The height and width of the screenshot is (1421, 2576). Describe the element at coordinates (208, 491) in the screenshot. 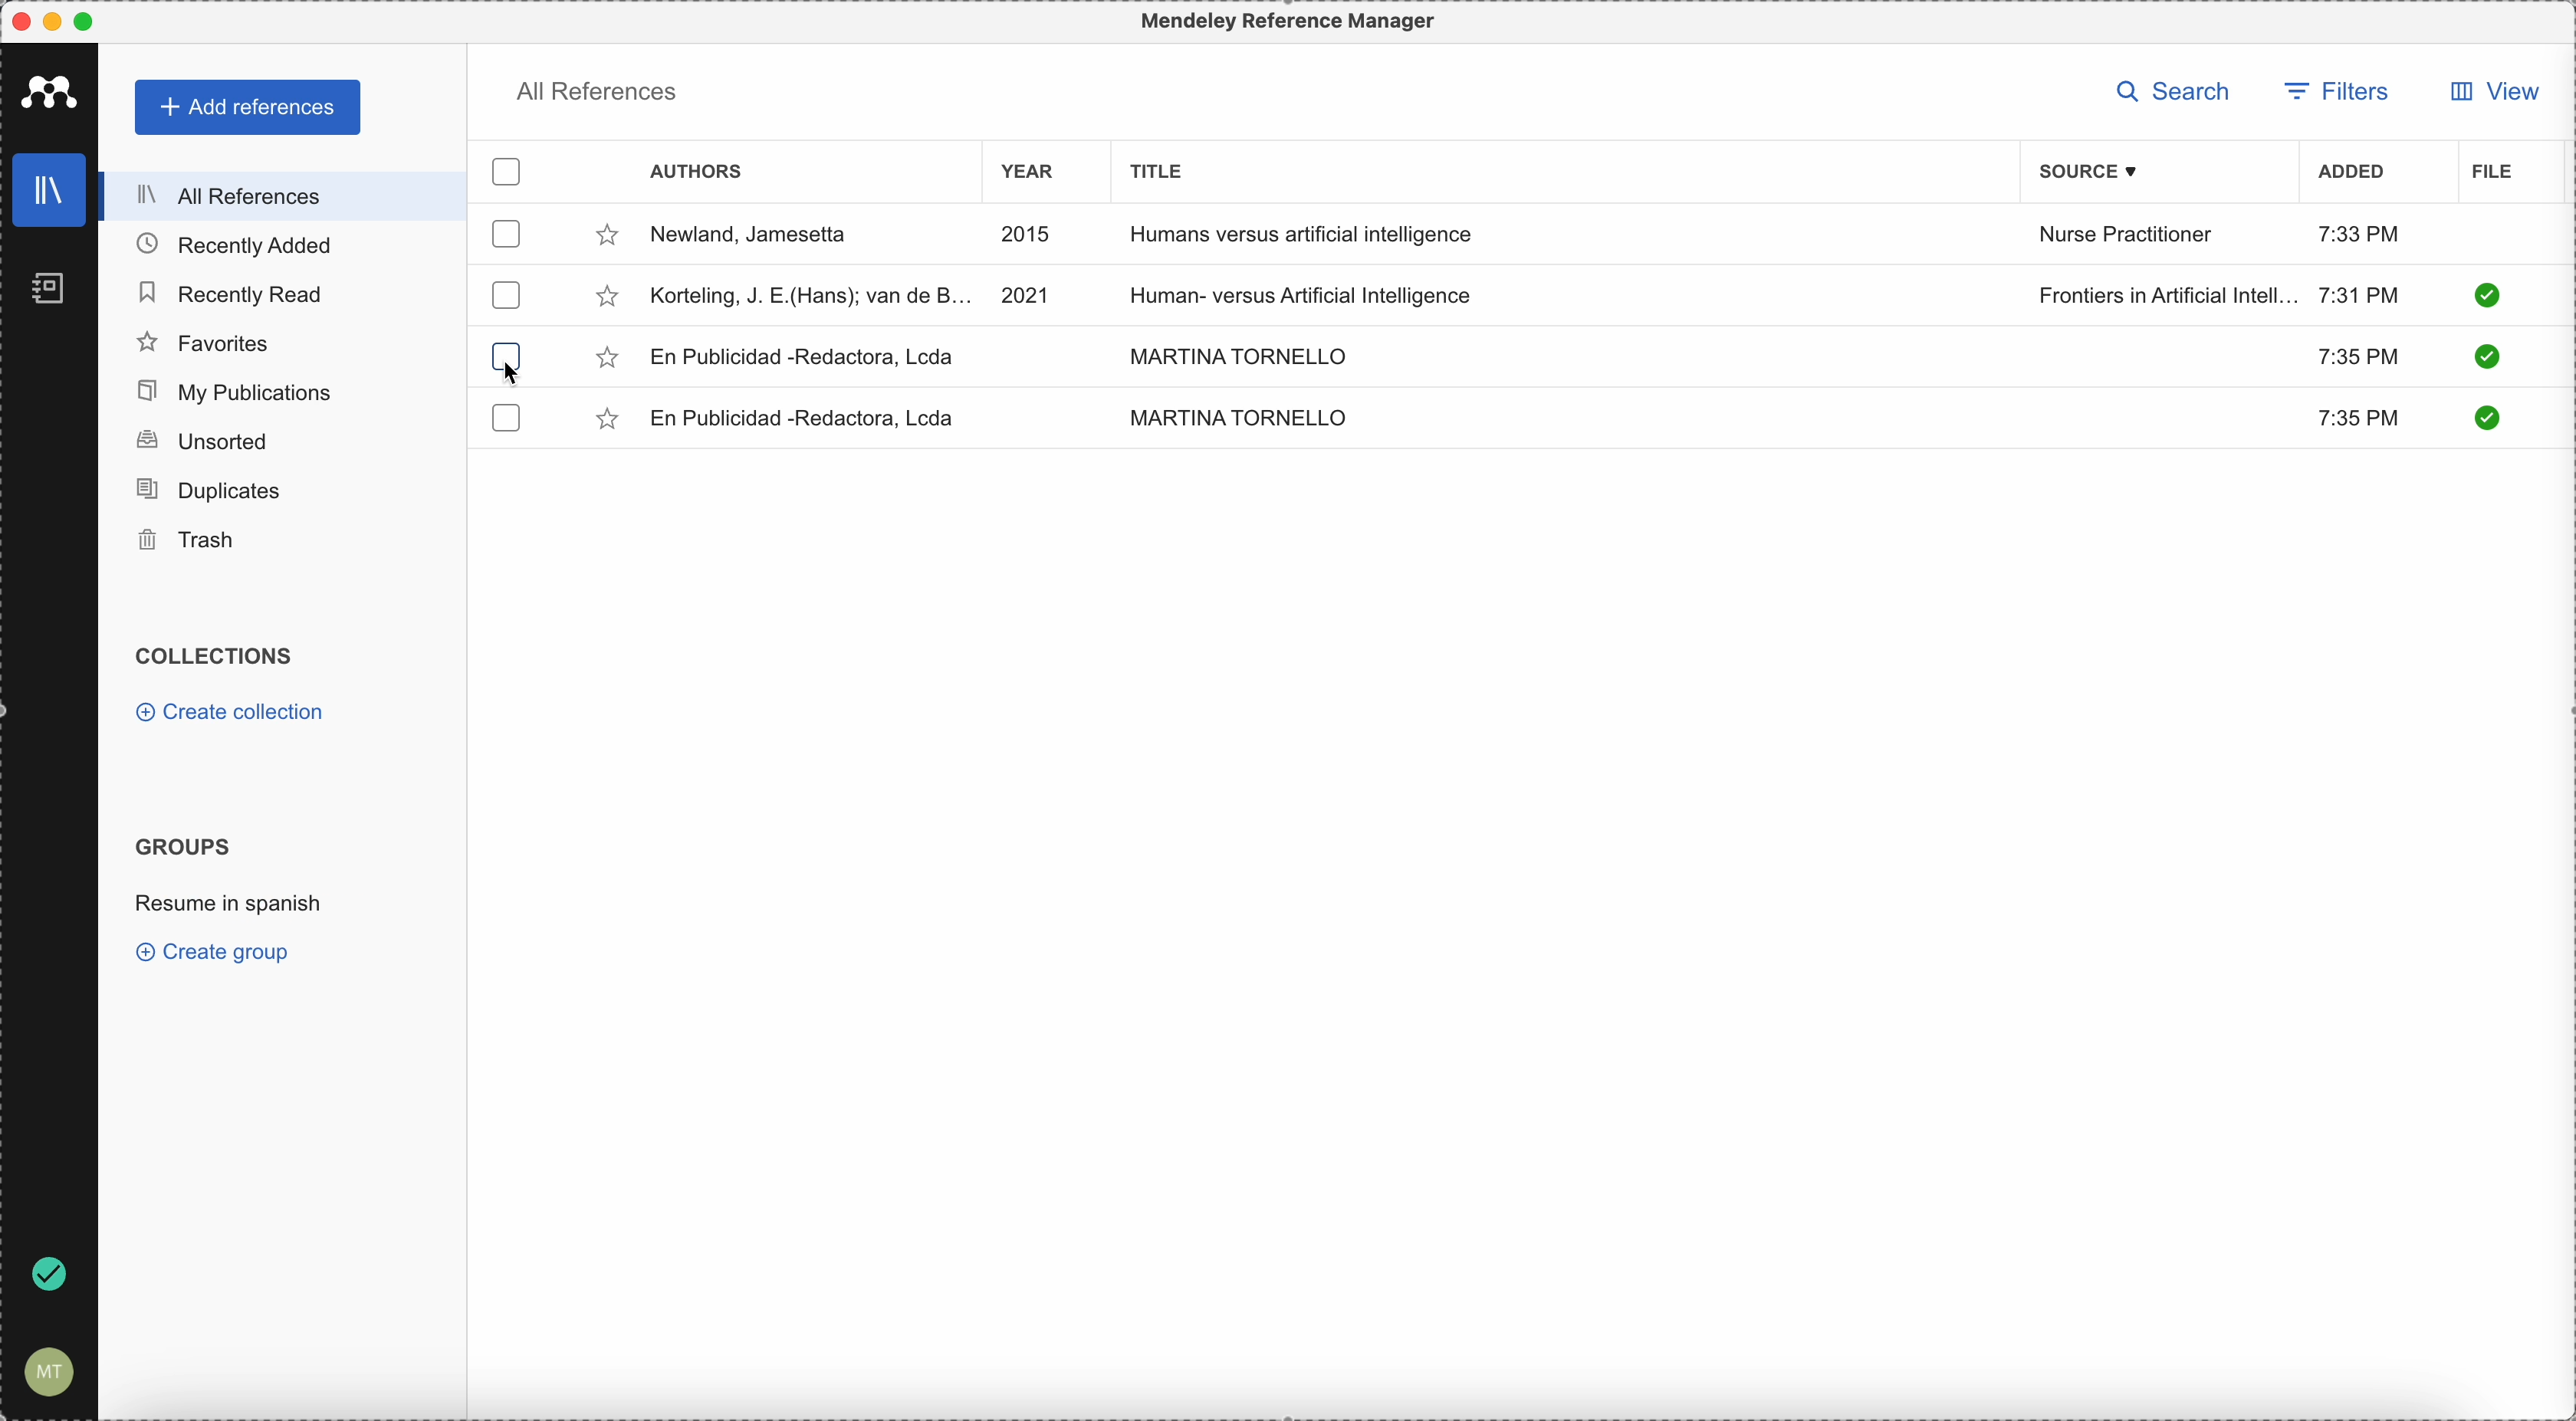

I see `duplicates` at that location.